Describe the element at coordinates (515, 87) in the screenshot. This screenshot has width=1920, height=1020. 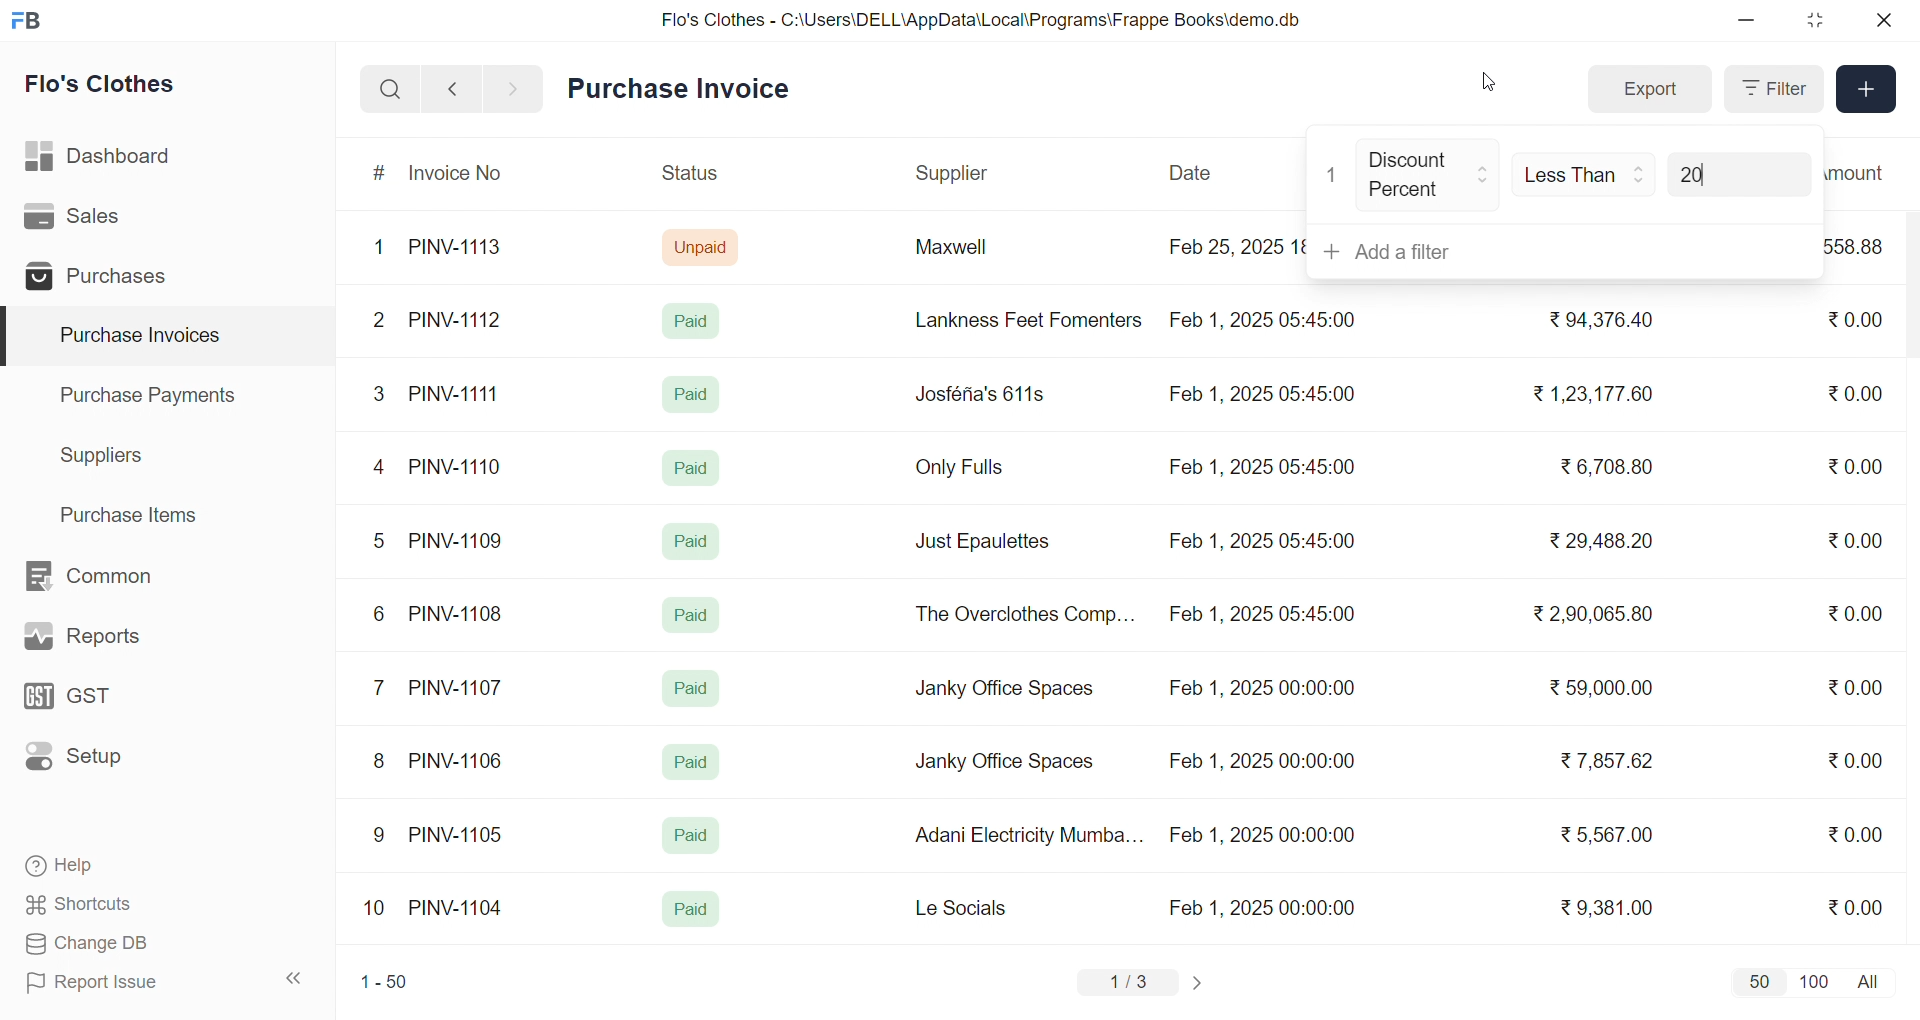
I see `navigate forward` at that location.